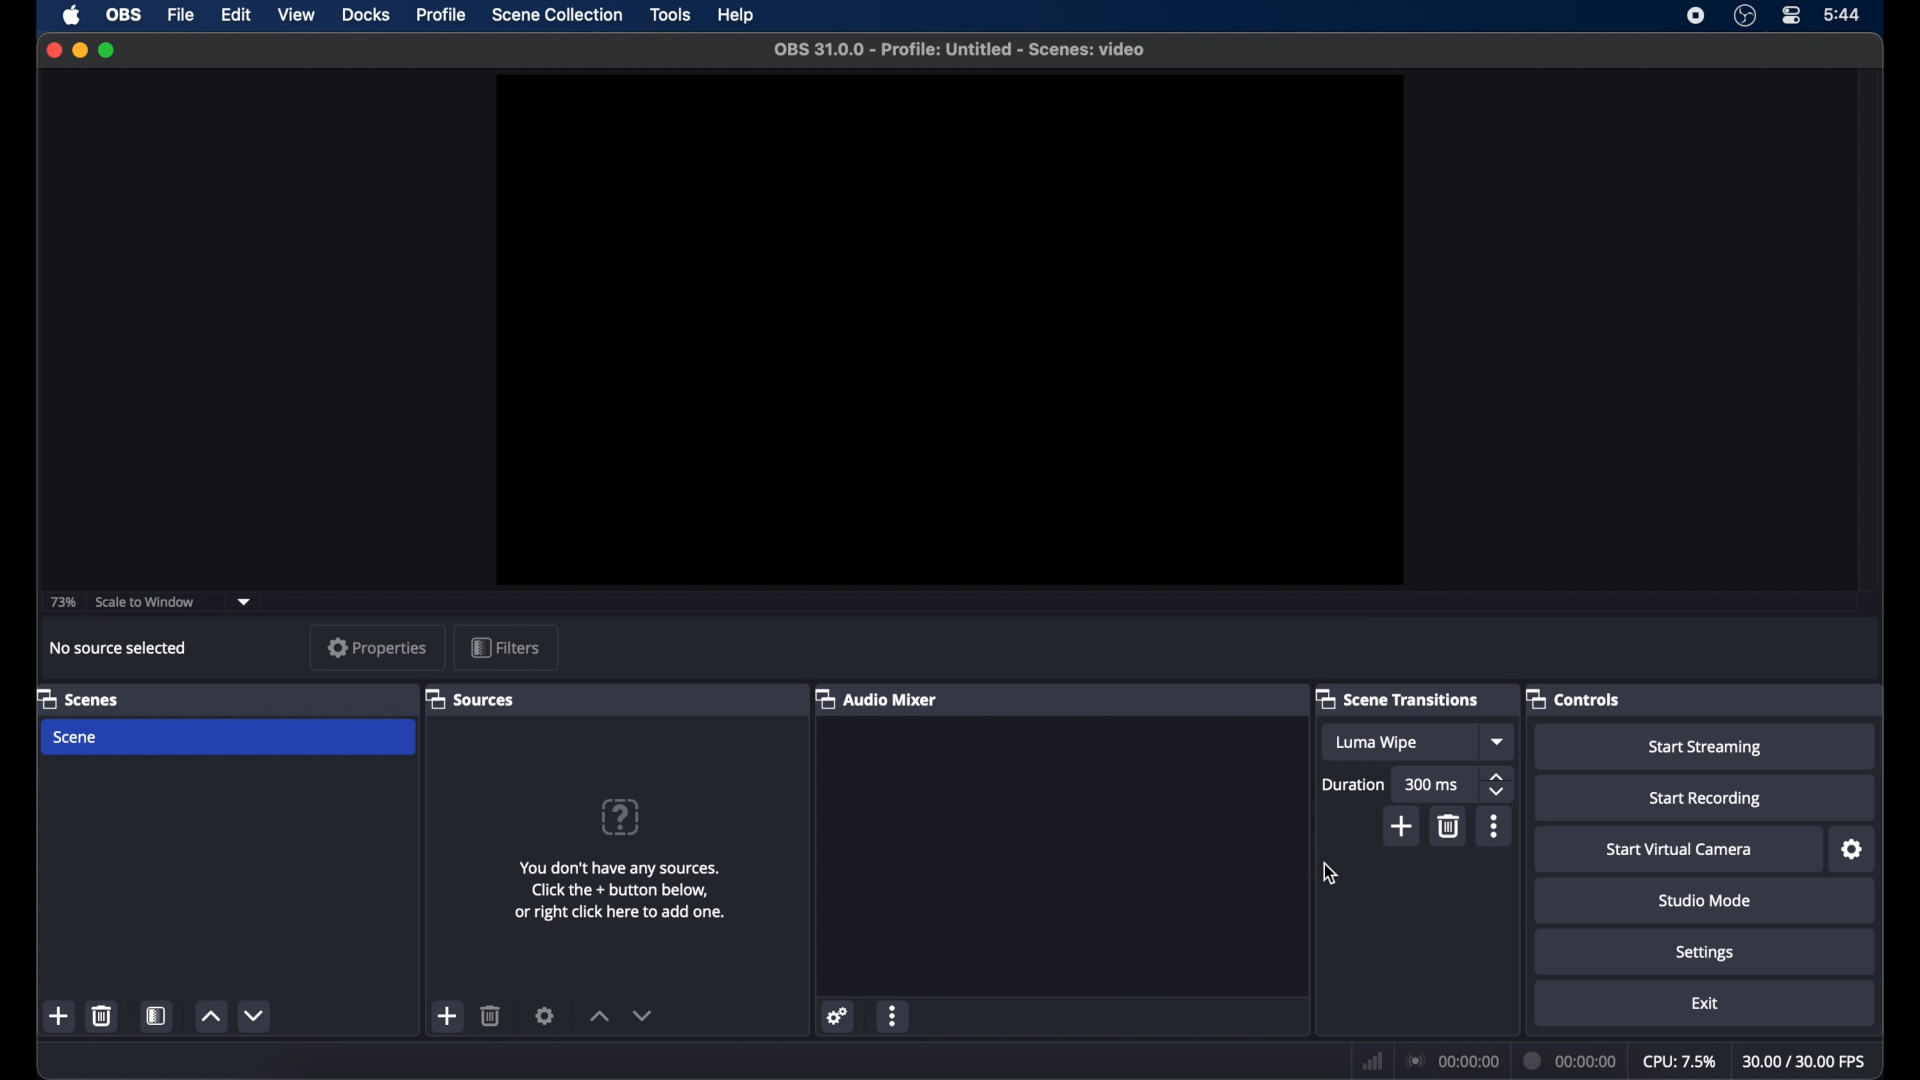 Image resolution: width=1920 pixels, height=1080 pixels. I want to click on help, so click(737, 13).